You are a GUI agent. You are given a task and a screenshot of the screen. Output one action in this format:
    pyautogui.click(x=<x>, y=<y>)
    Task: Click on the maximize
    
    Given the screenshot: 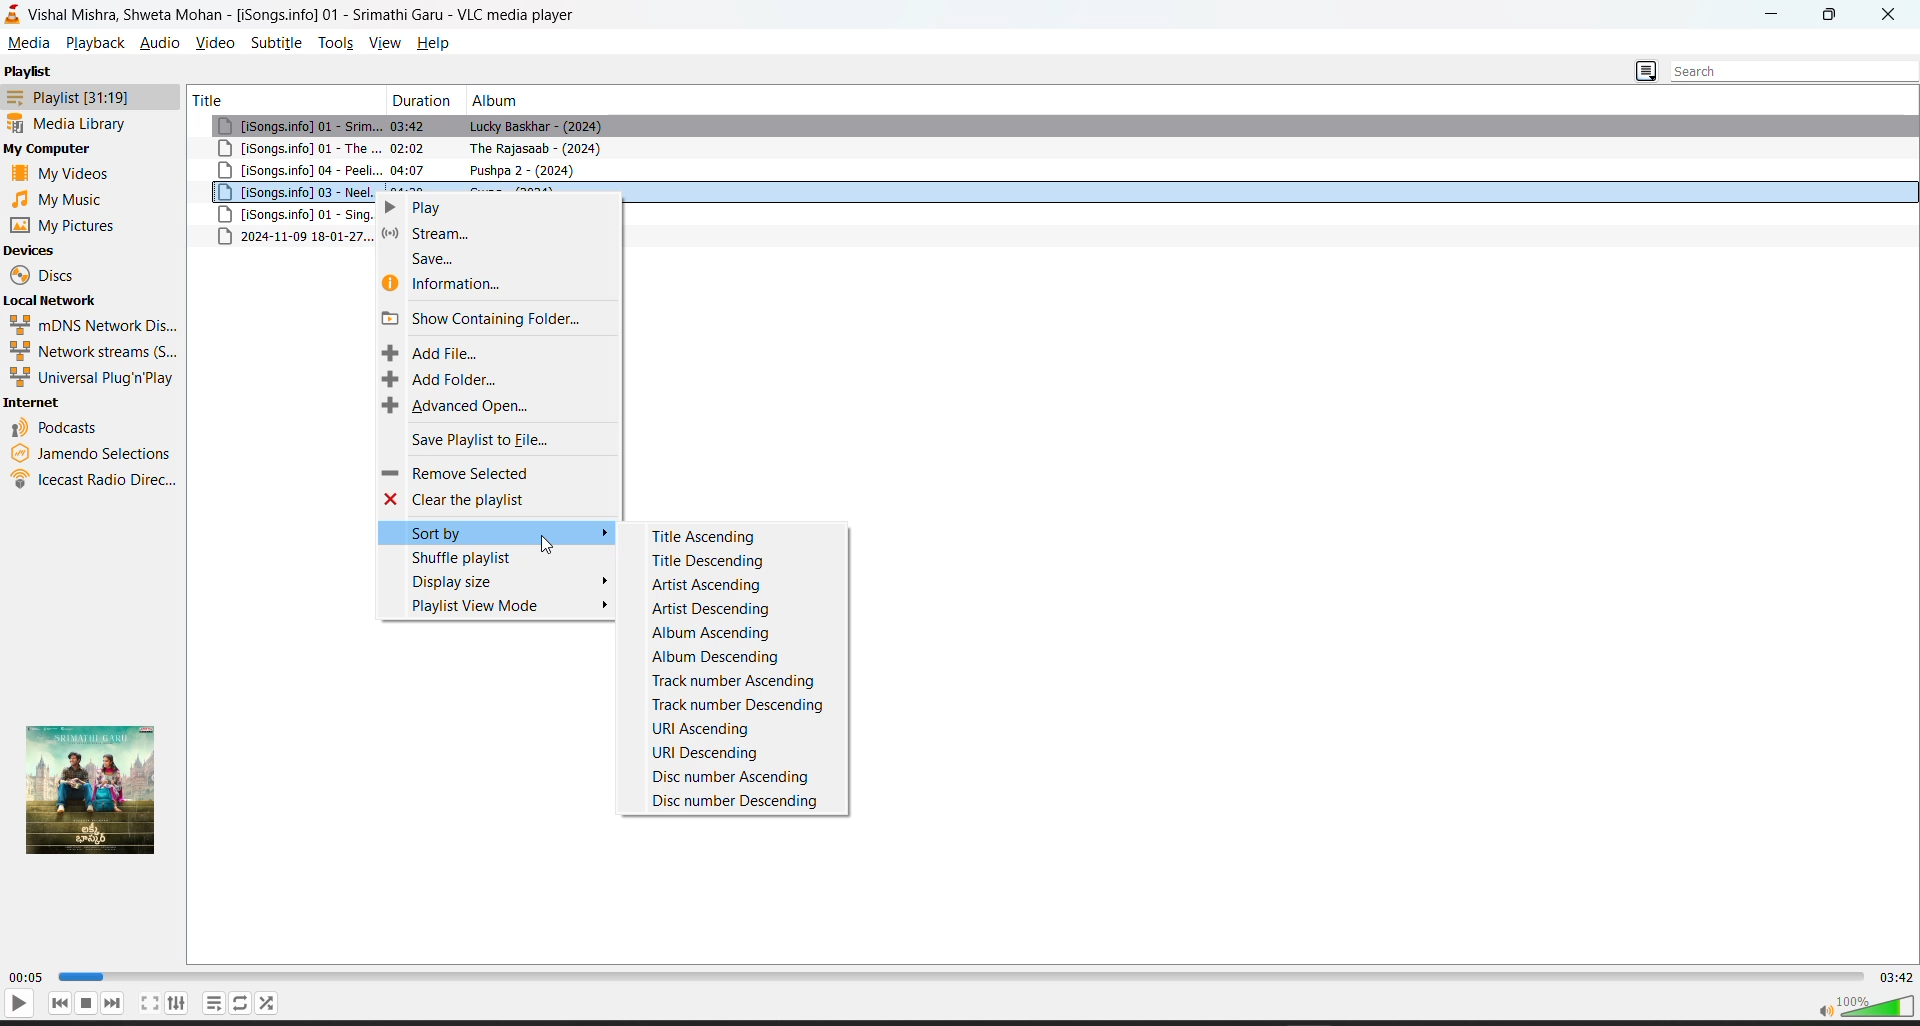 What is the action you would take?
    pyautogui.click(x=1833, y=15)
    